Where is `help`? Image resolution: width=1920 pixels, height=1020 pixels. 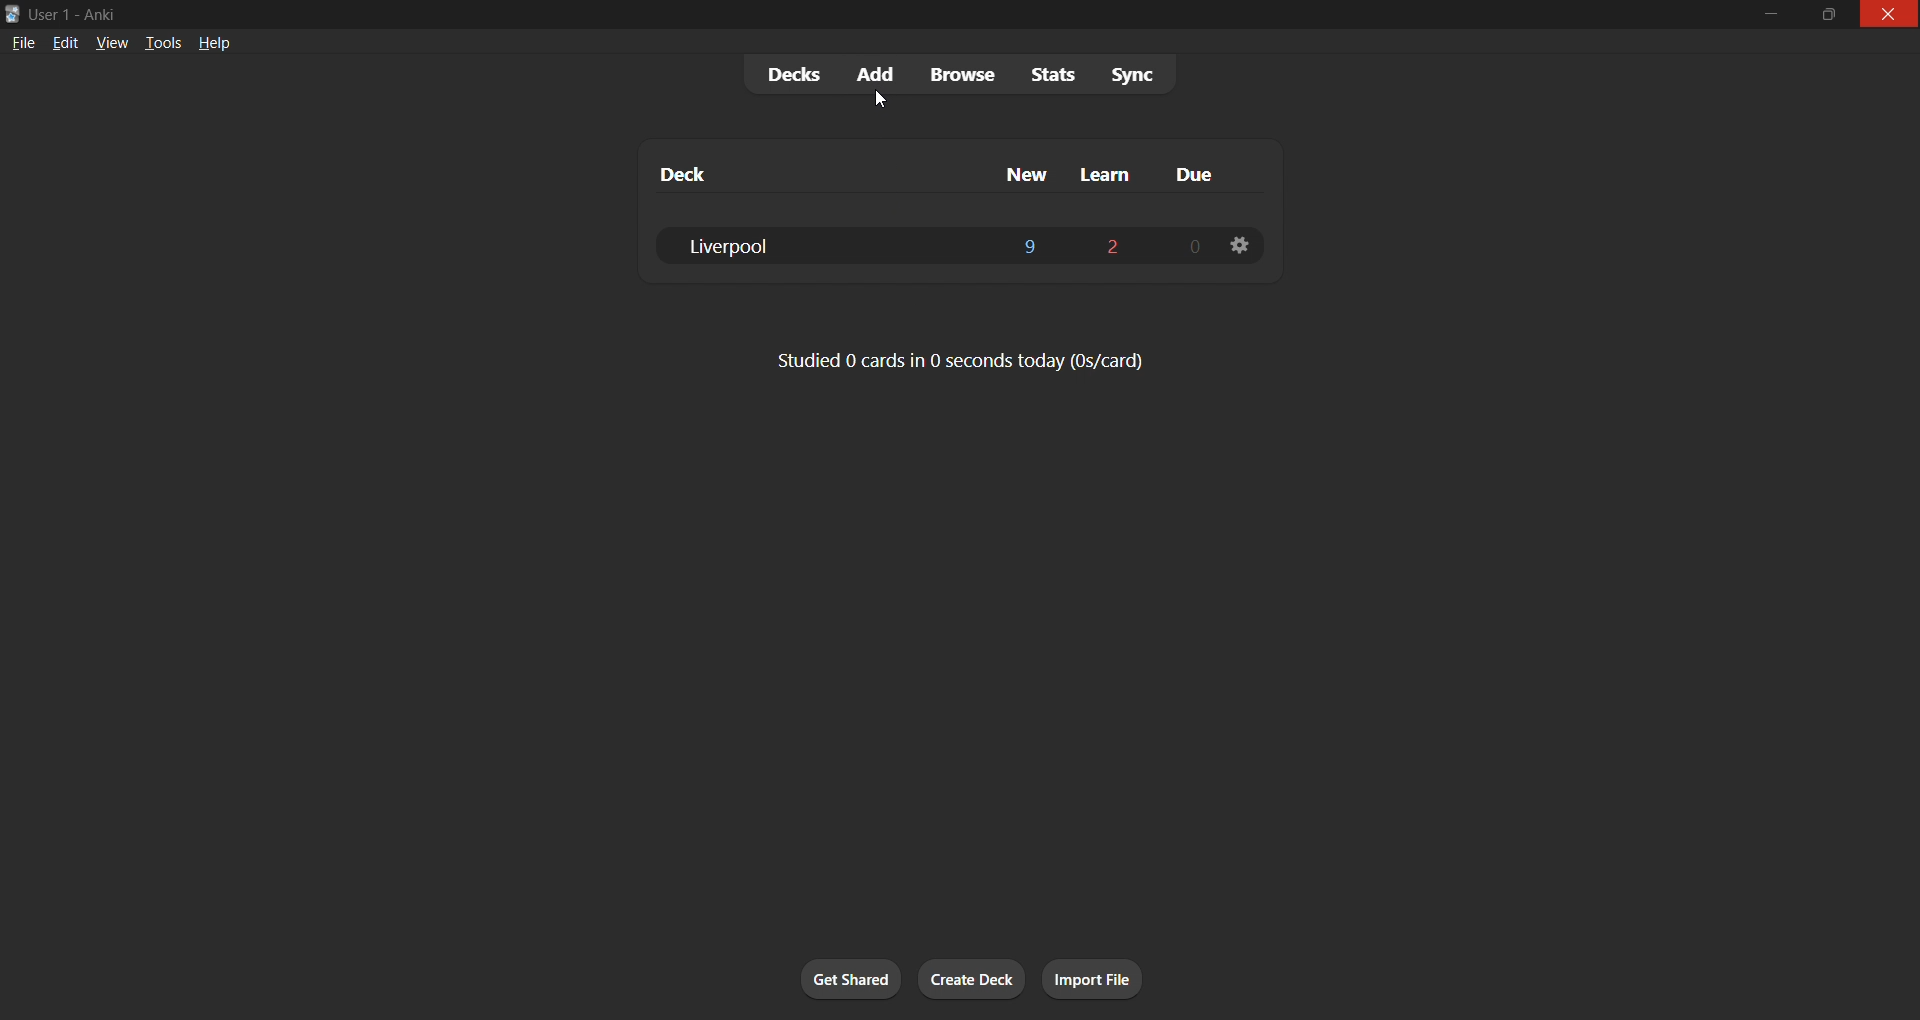
help is located at coordinates (212, 40).